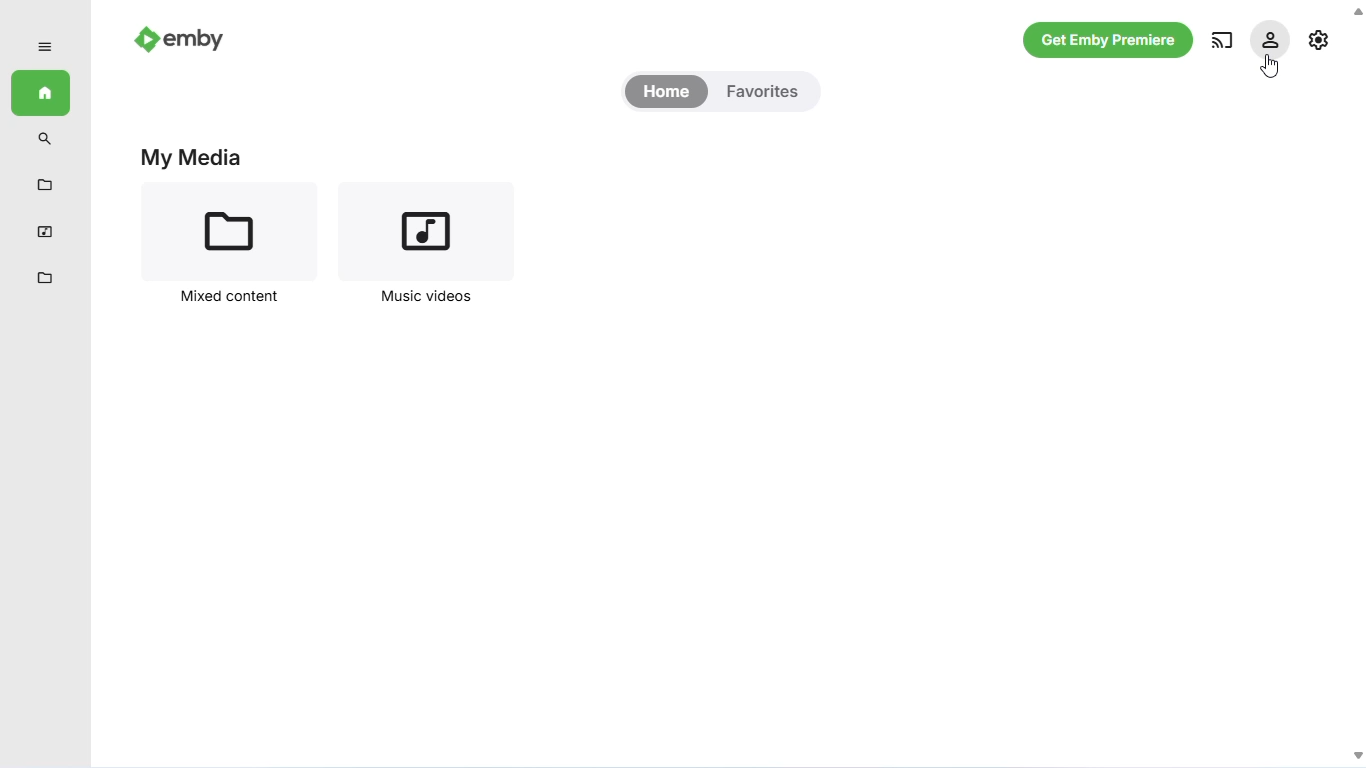 This screenshot has width=1366, height=768. Describe the element at coordinates (666, 92) in the screenshot. I see `home` at that location.